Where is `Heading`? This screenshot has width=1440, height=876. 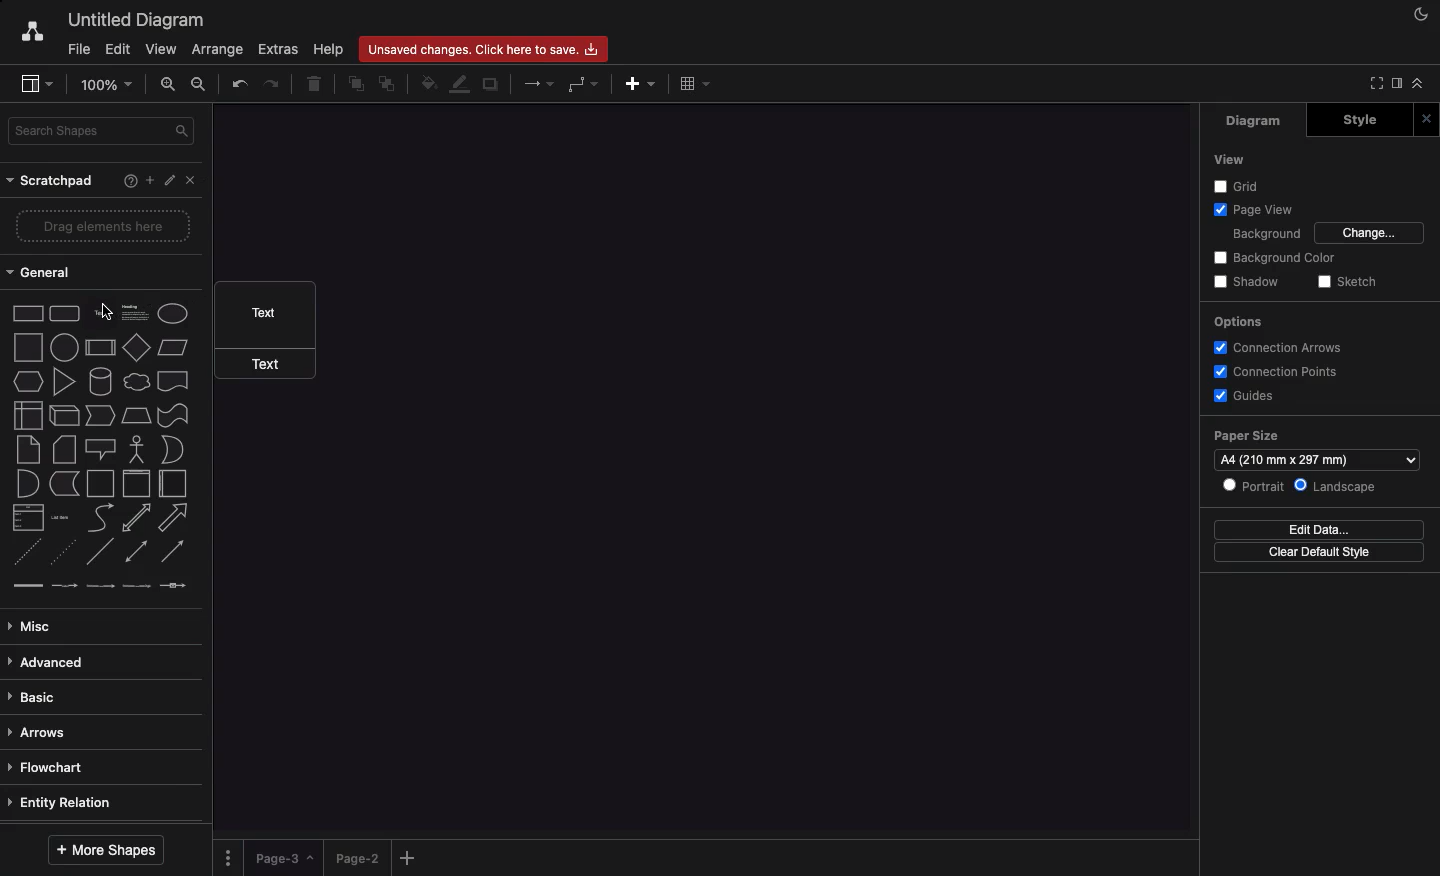 Heading is located at coordinates (137, 311).